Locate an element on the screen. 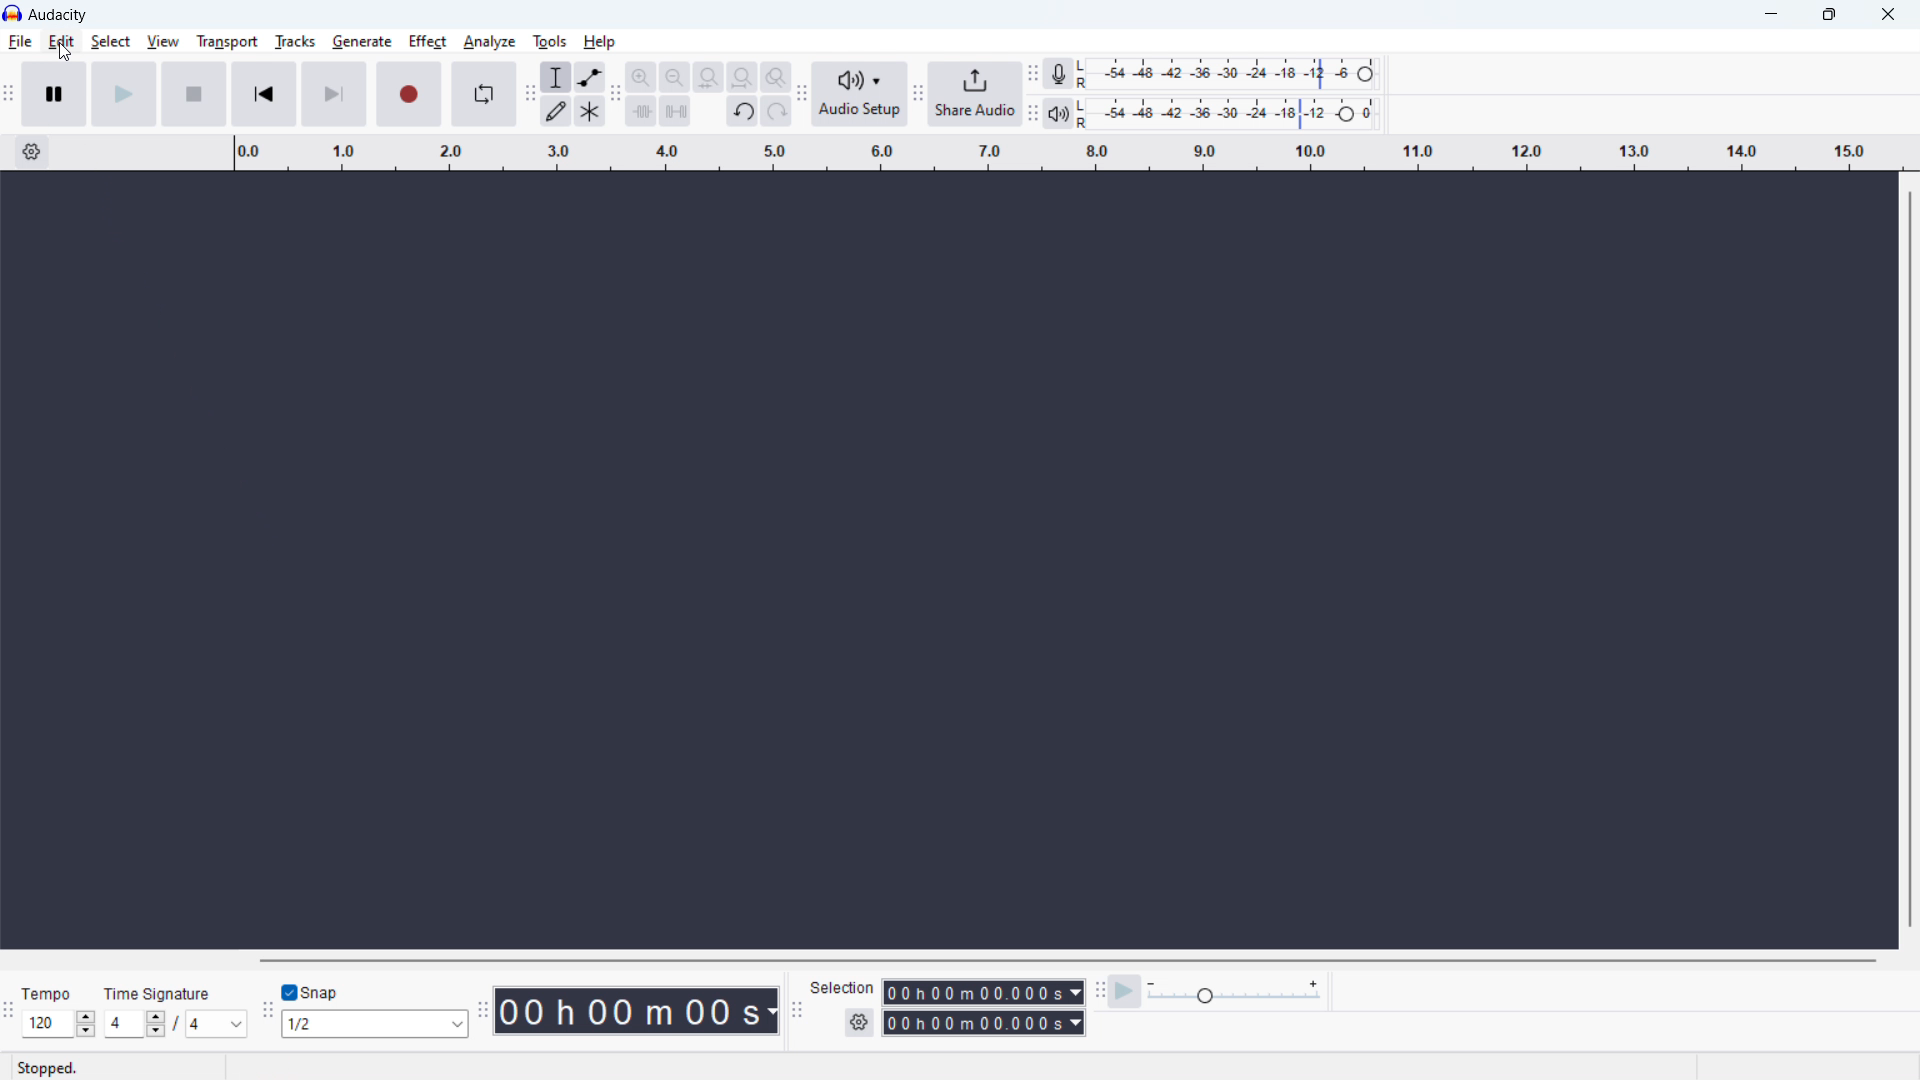 The image size is (1920, 1080). start time duration is located at coordinates (971, 991).